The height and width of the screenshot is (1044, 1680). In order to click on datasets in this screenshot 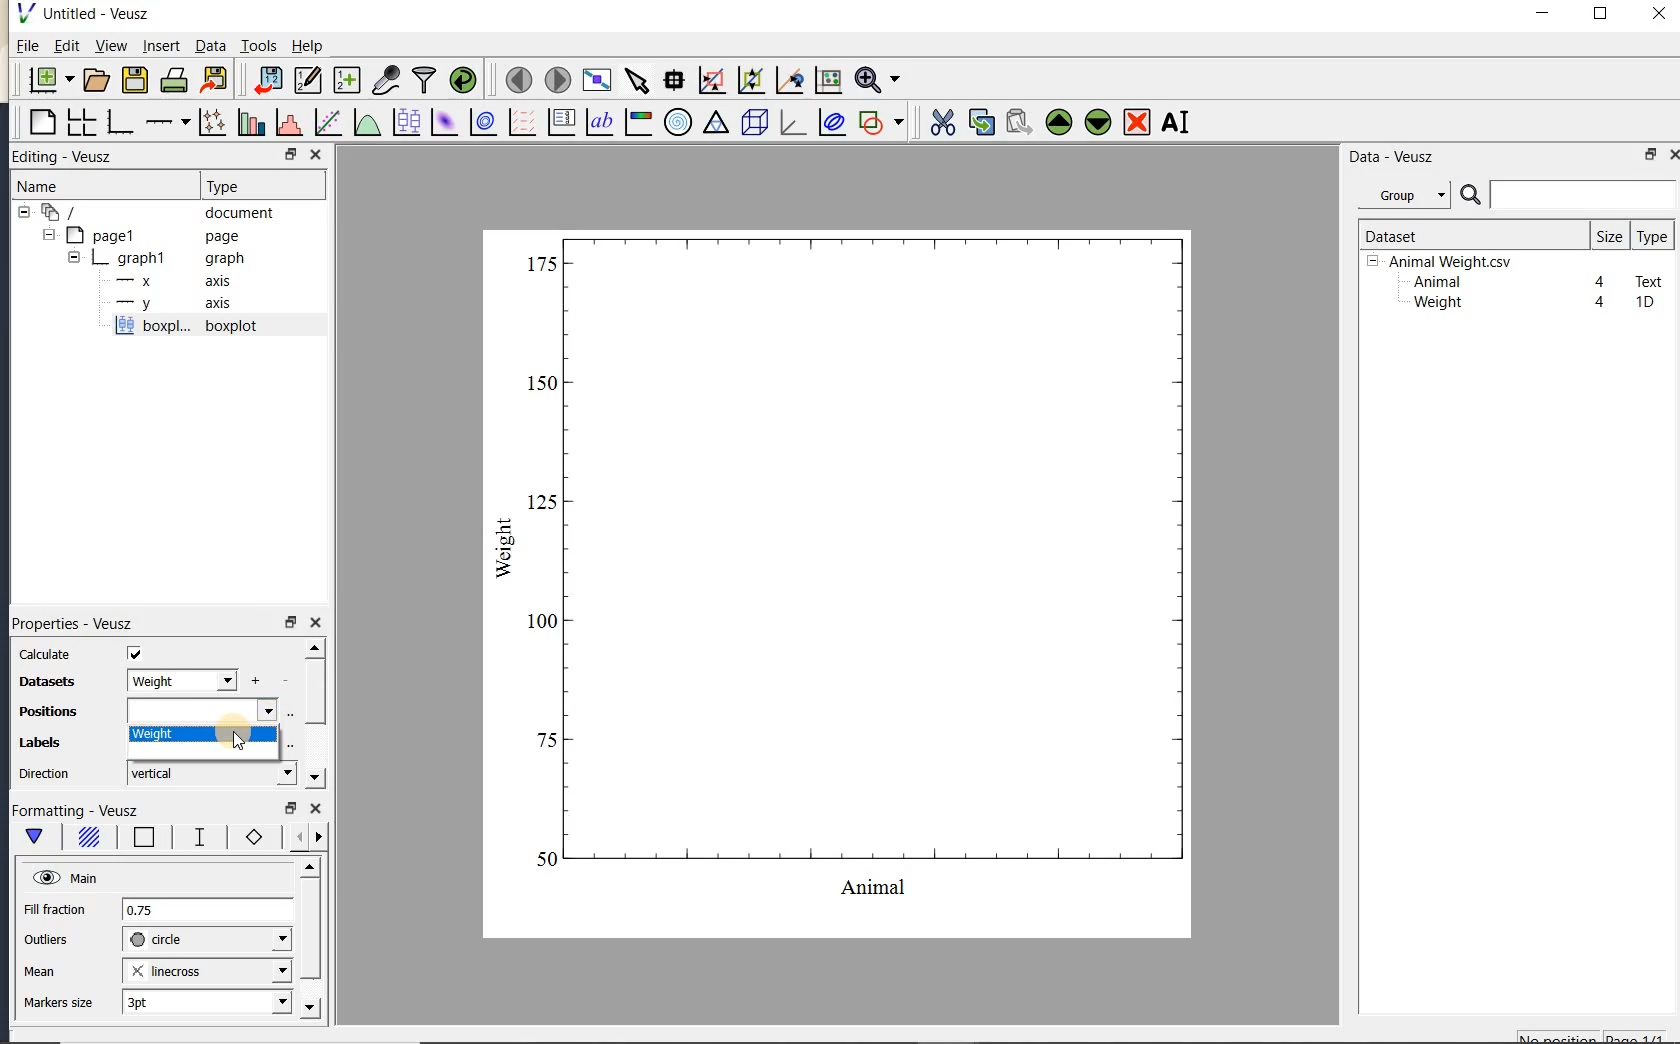, I will do `click(49, 684)`.